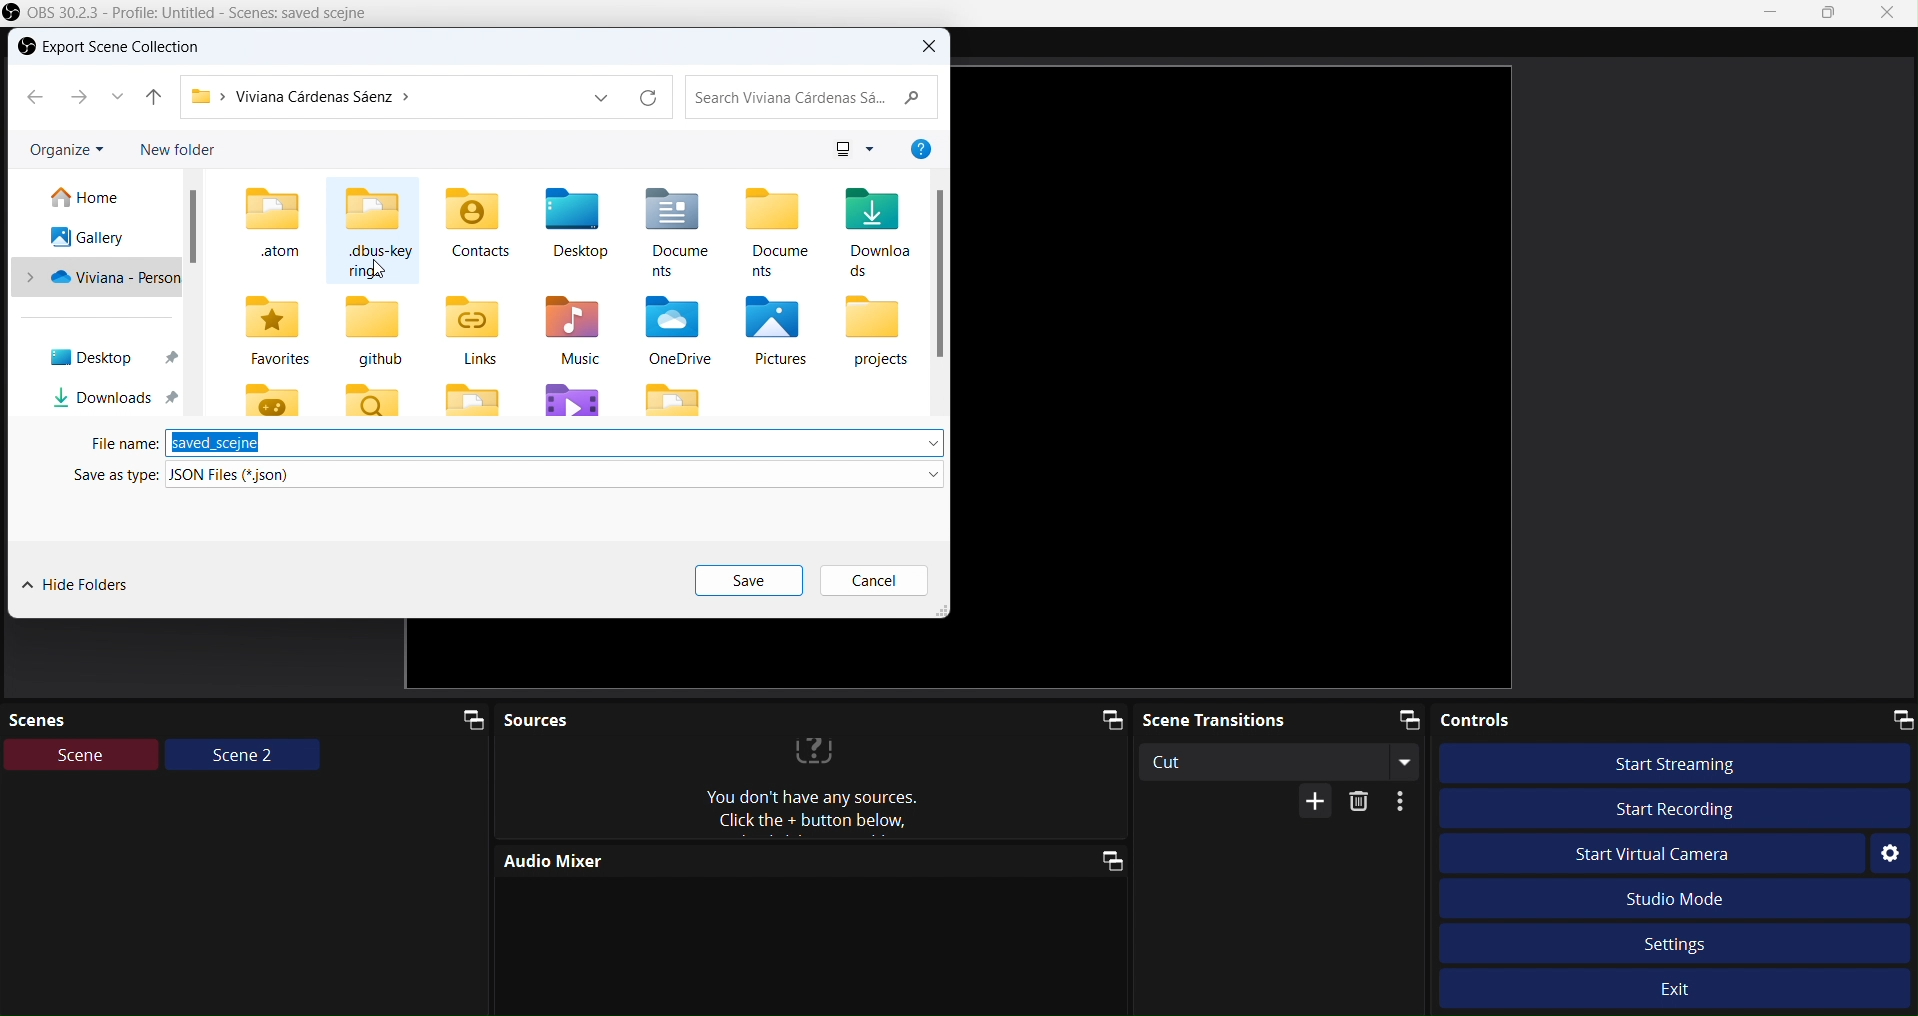  What do you see at coordinates (600, 99) in the screenshot?
I see `previous locations` at bounding box center [600, 99].